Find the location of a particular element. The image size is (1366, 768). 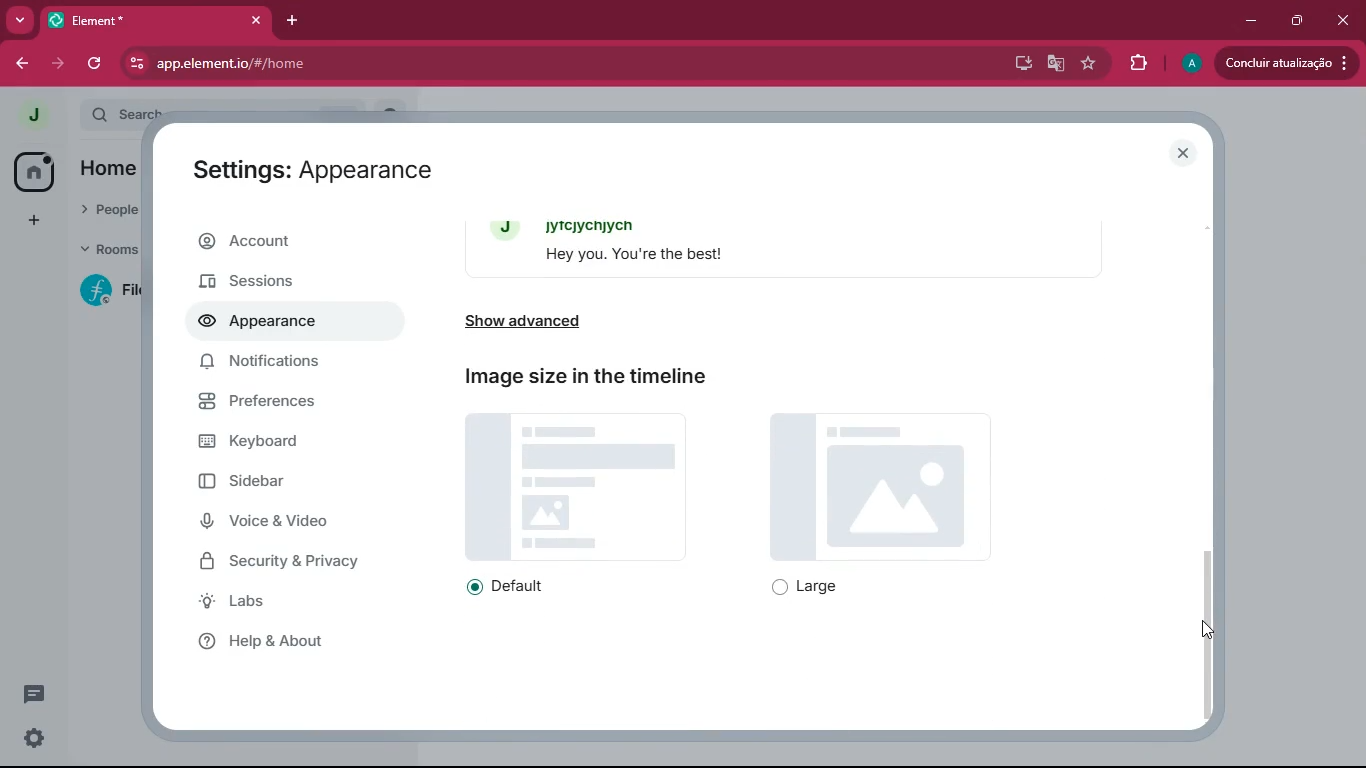

security & privacy is located at coordinates (295, 561).